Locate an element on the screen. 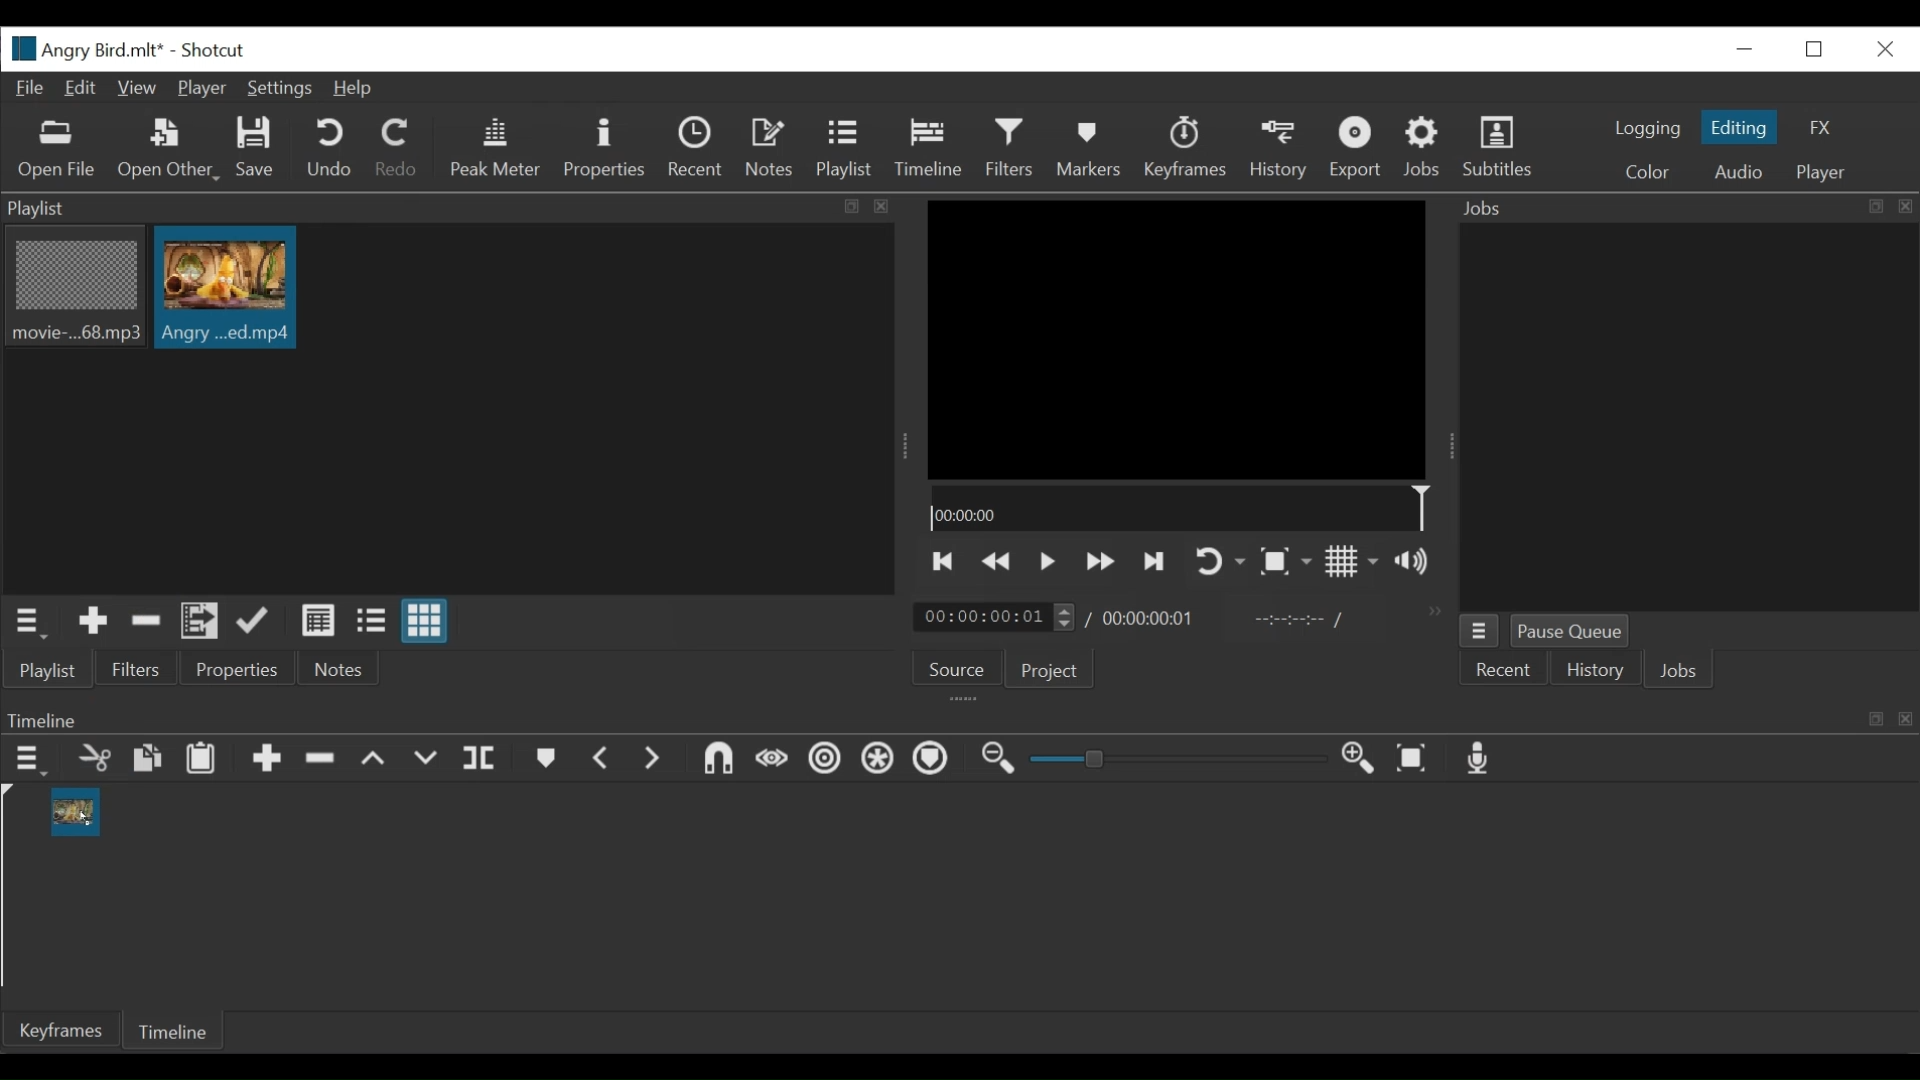  Shotcut is located at coordinates (219, 49).